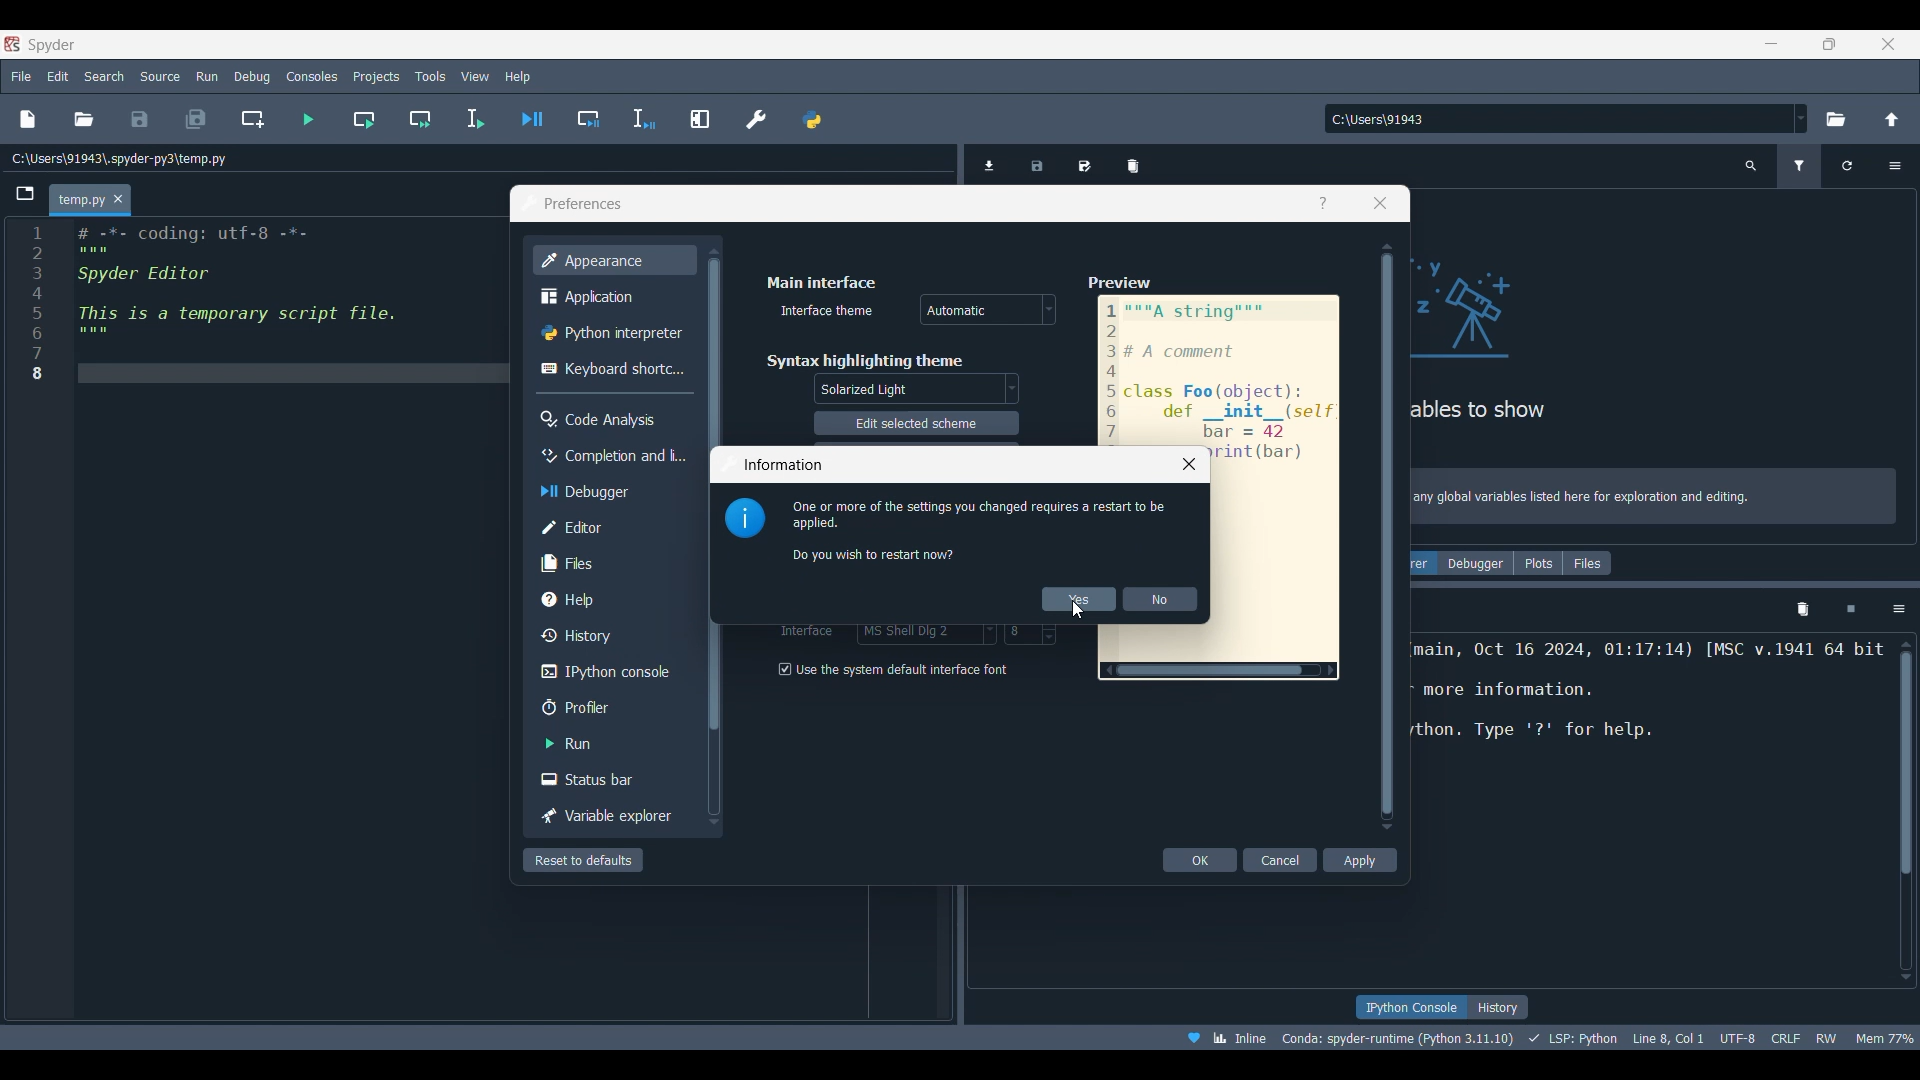 Image resolution: width=1920 pixels, height=1080 pixels. Describe the element at coordinates (1394, 1038) in the screenshot. I see `interpreter` at that location.